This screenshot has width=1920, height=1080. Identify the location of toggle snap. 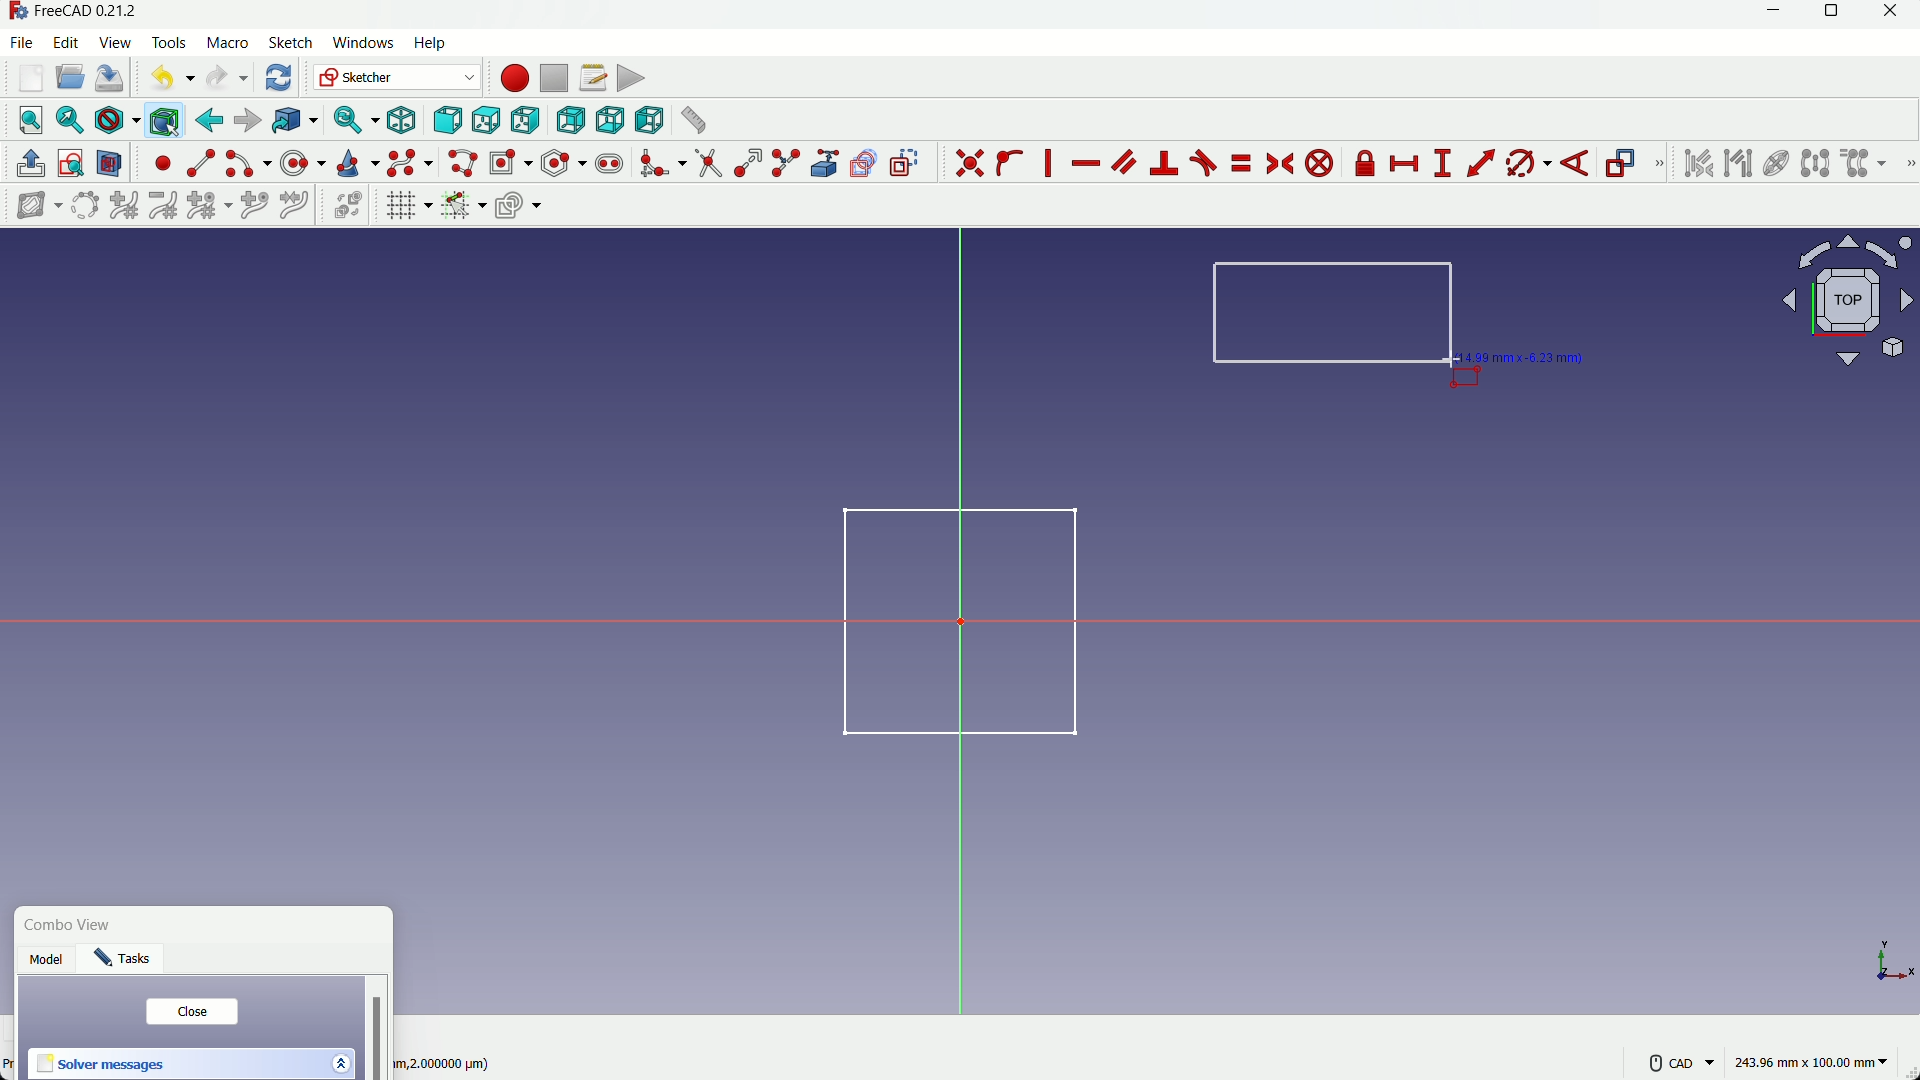
(463, 204).